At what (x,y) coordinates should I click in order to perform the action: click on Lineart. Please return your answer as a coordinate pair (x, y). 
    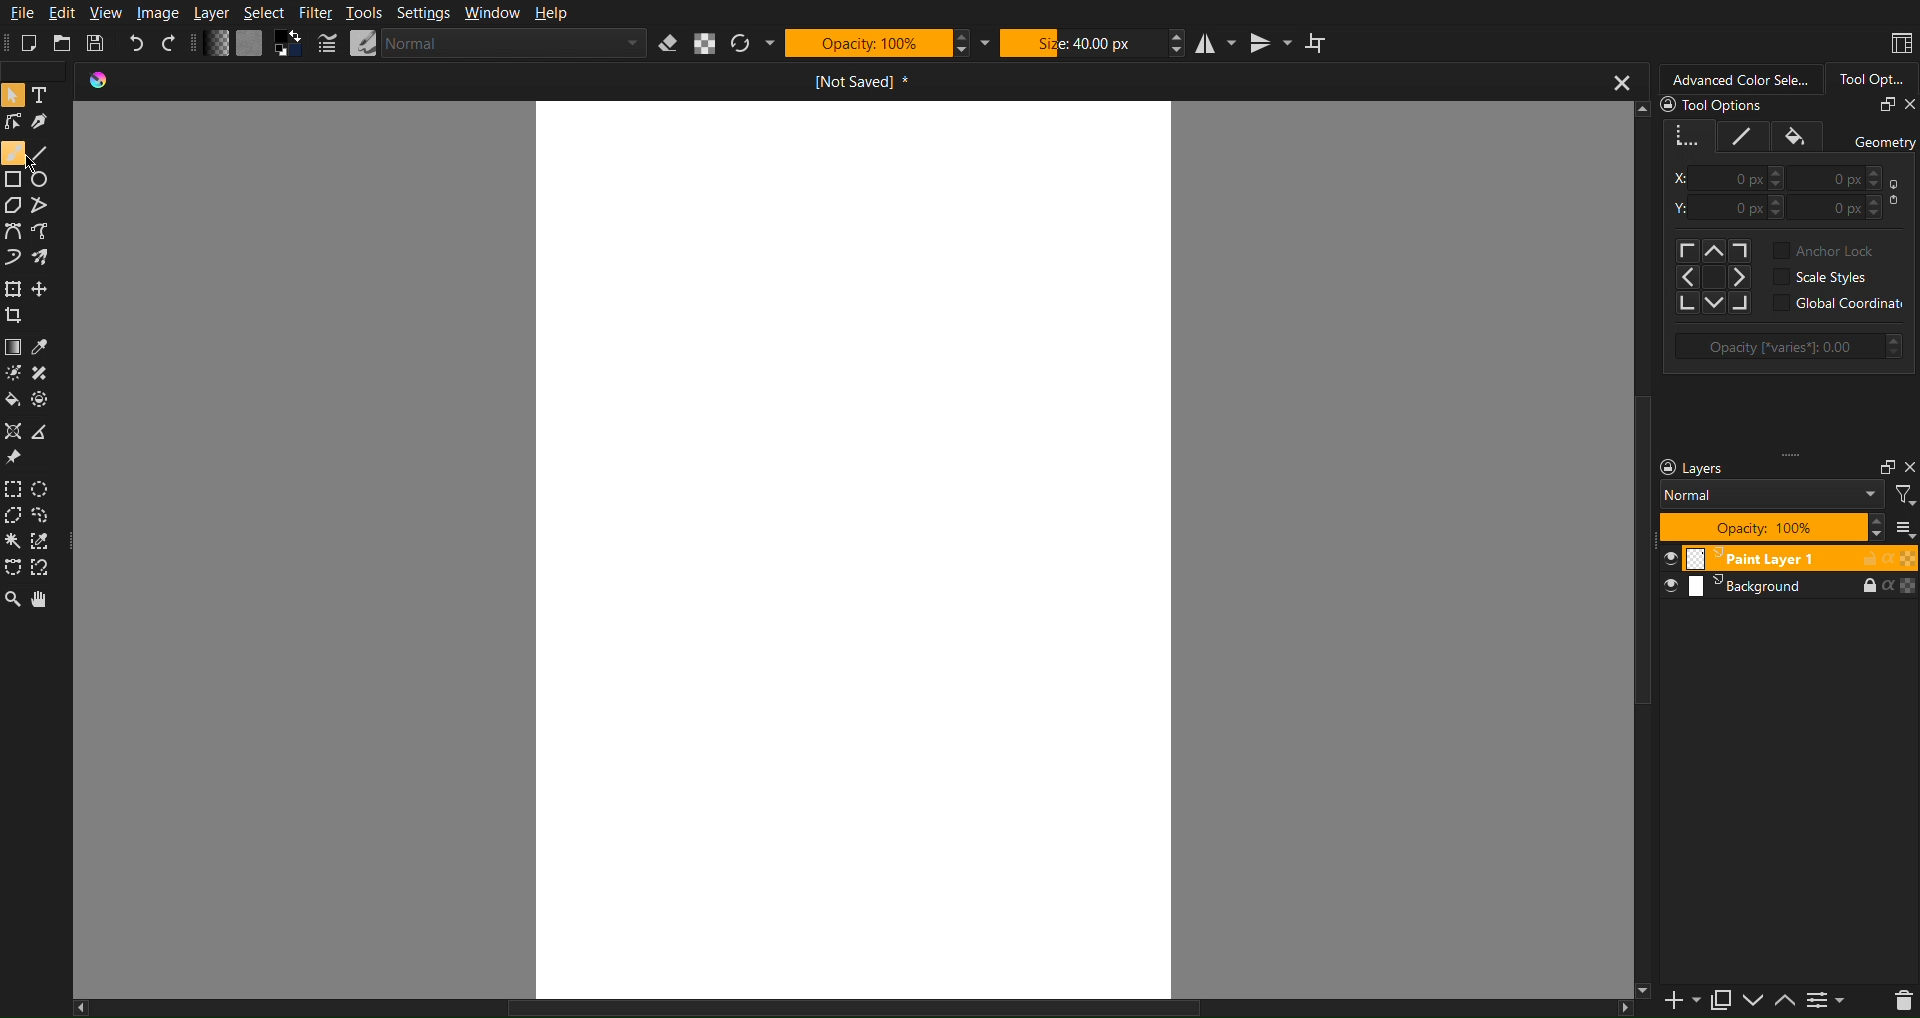
    Looking at the image, I should click on (47, 125).